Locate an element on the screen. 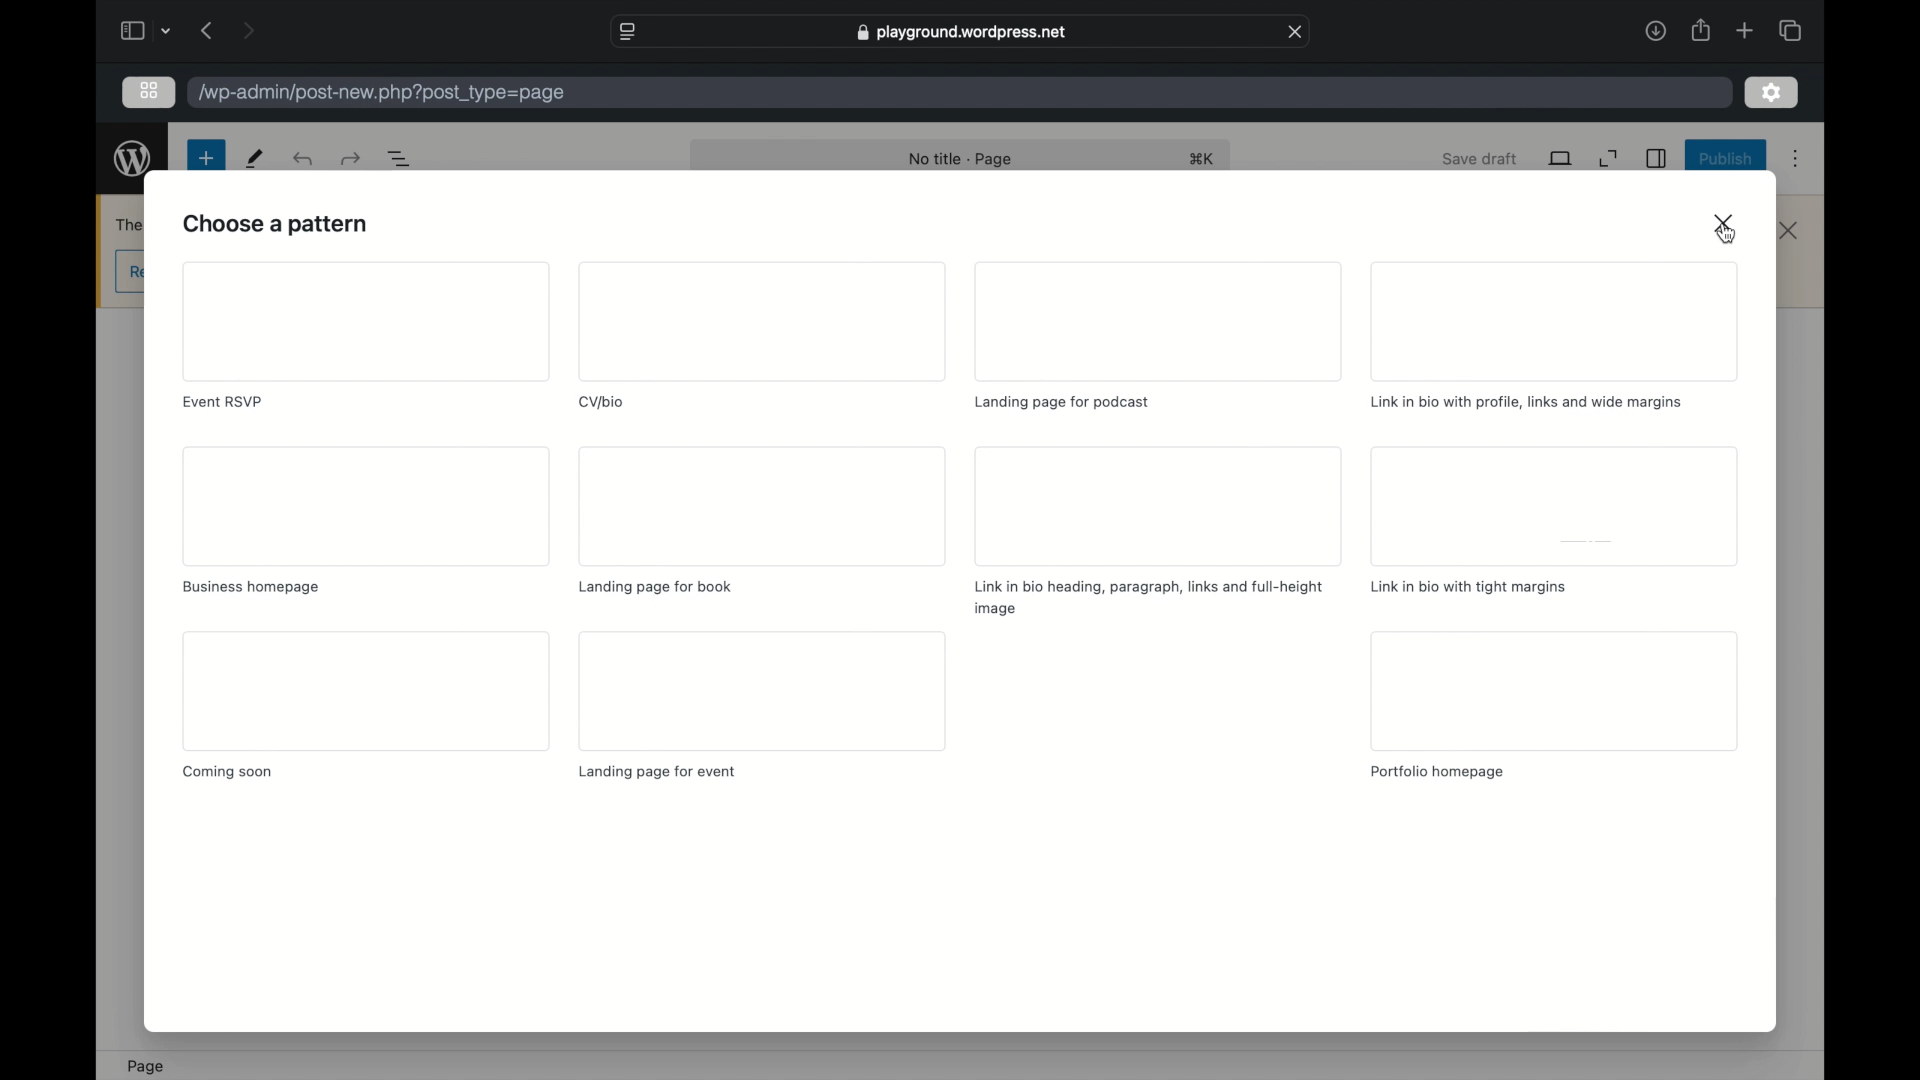 The height and width of the screenshot is (1080, 1920). save draft is located at coordinates (1478, 158).